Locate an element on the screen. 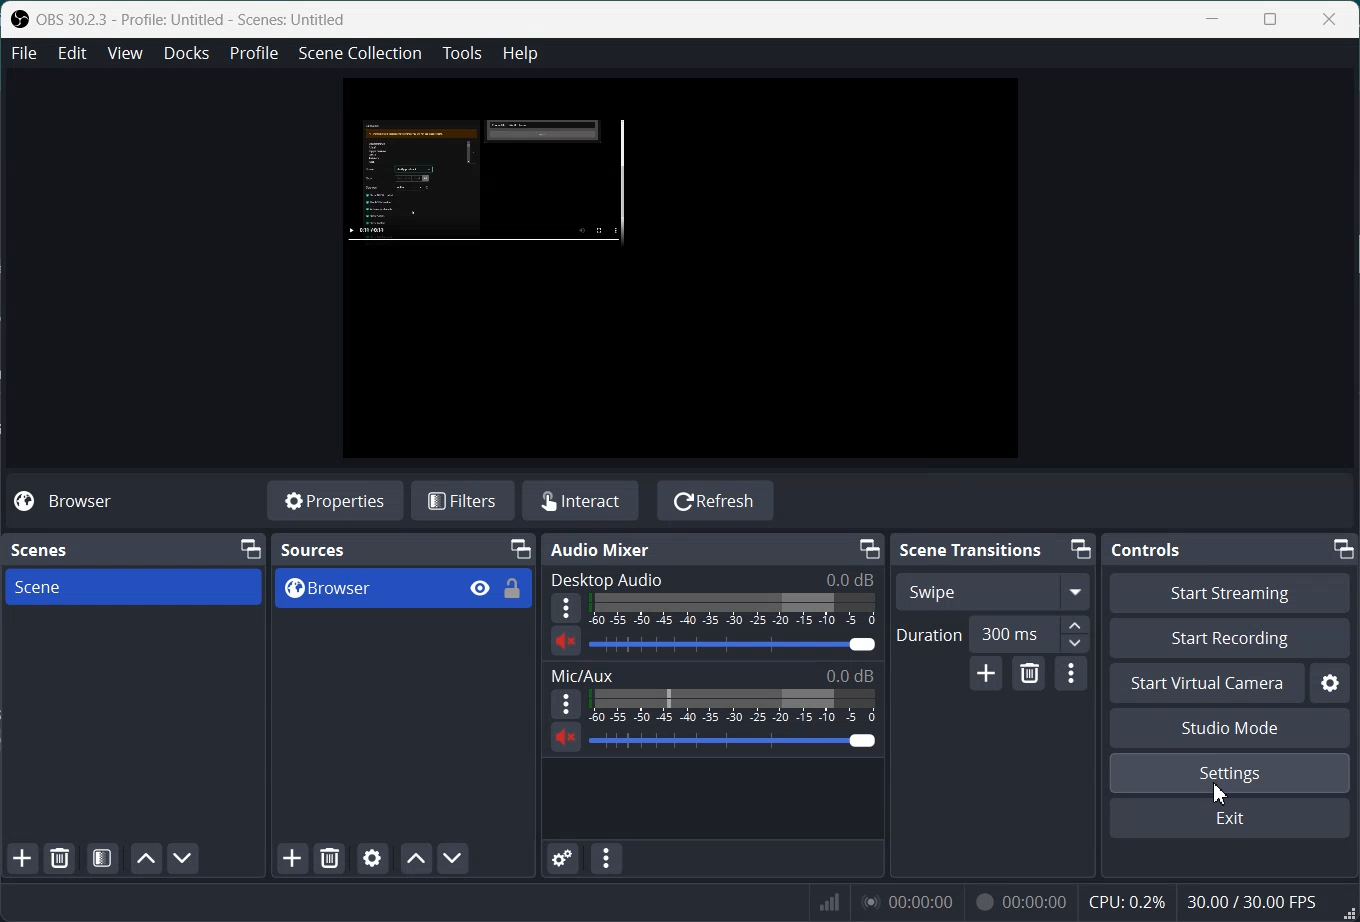 Image resolution: width=1360 pixels, height=922 pixels. Mute/ Unmute is located at coordinates (566, 738).